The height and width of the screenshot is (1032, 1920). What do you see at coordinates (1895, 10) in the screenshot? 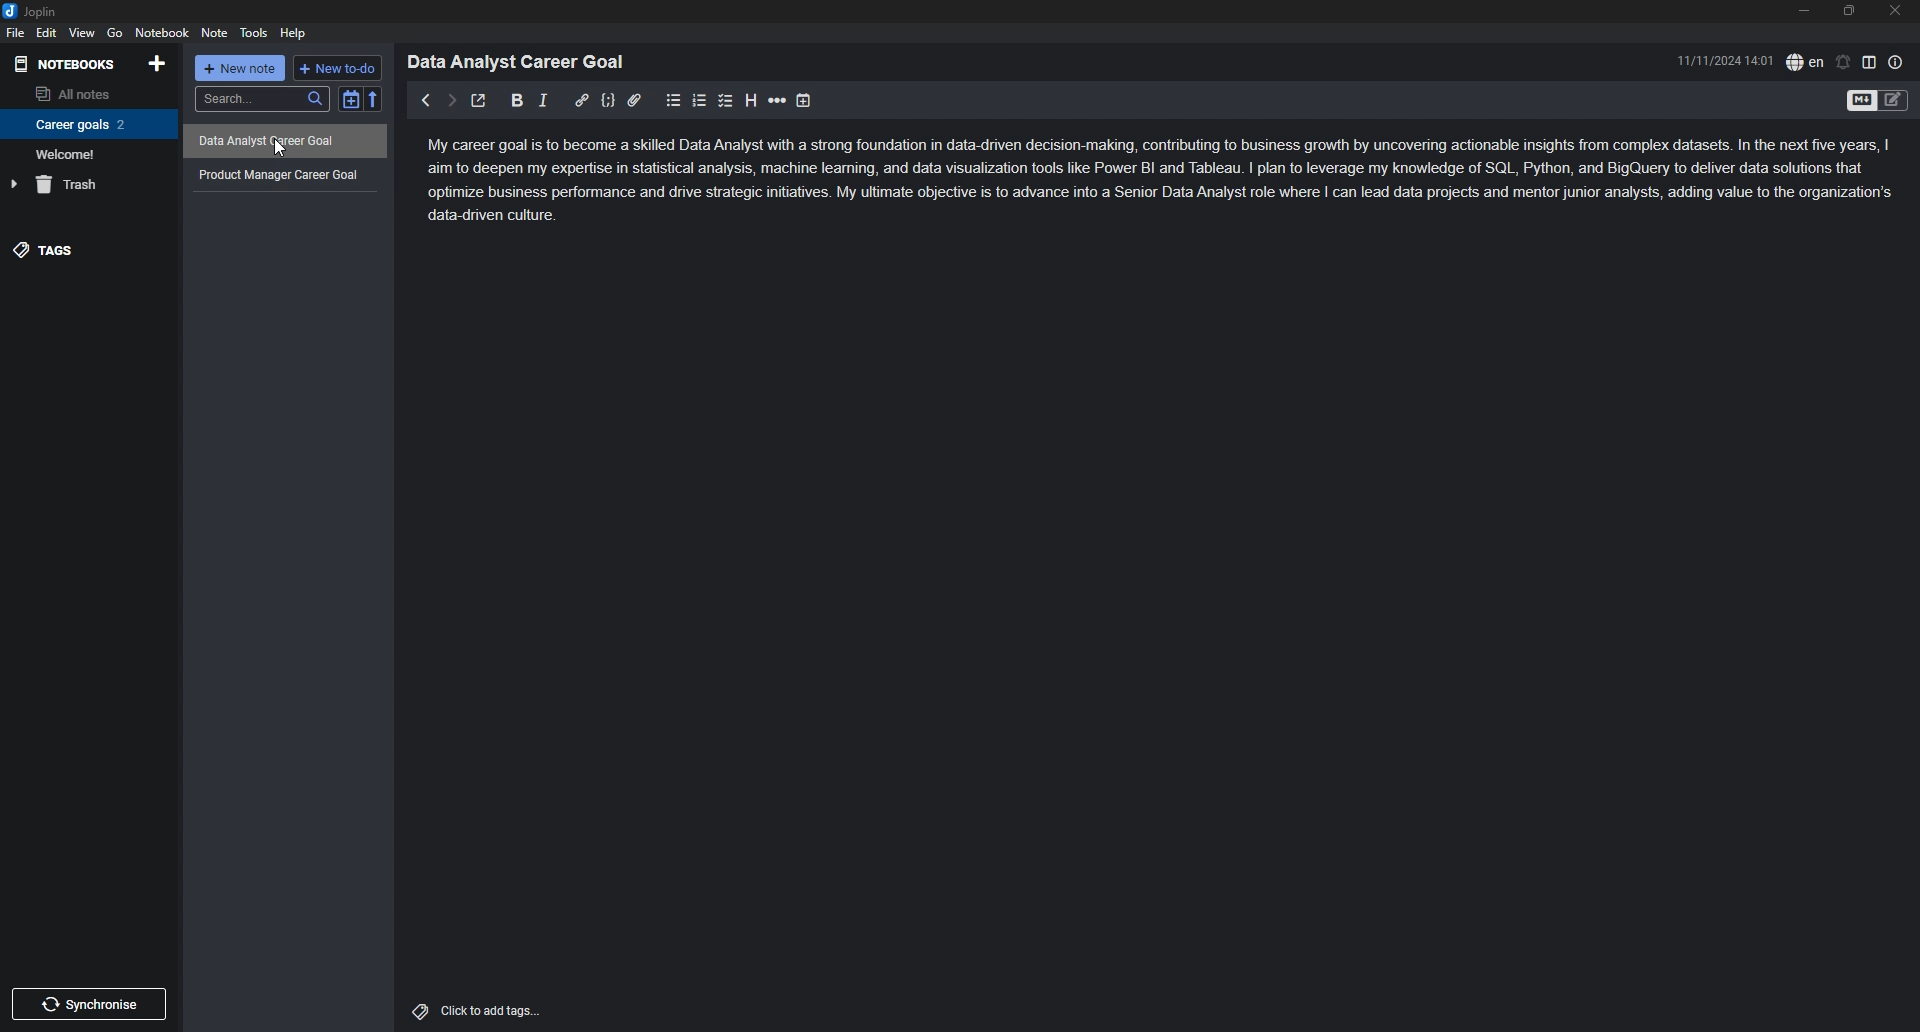
I see `close` at bounding box center [1895, 10].